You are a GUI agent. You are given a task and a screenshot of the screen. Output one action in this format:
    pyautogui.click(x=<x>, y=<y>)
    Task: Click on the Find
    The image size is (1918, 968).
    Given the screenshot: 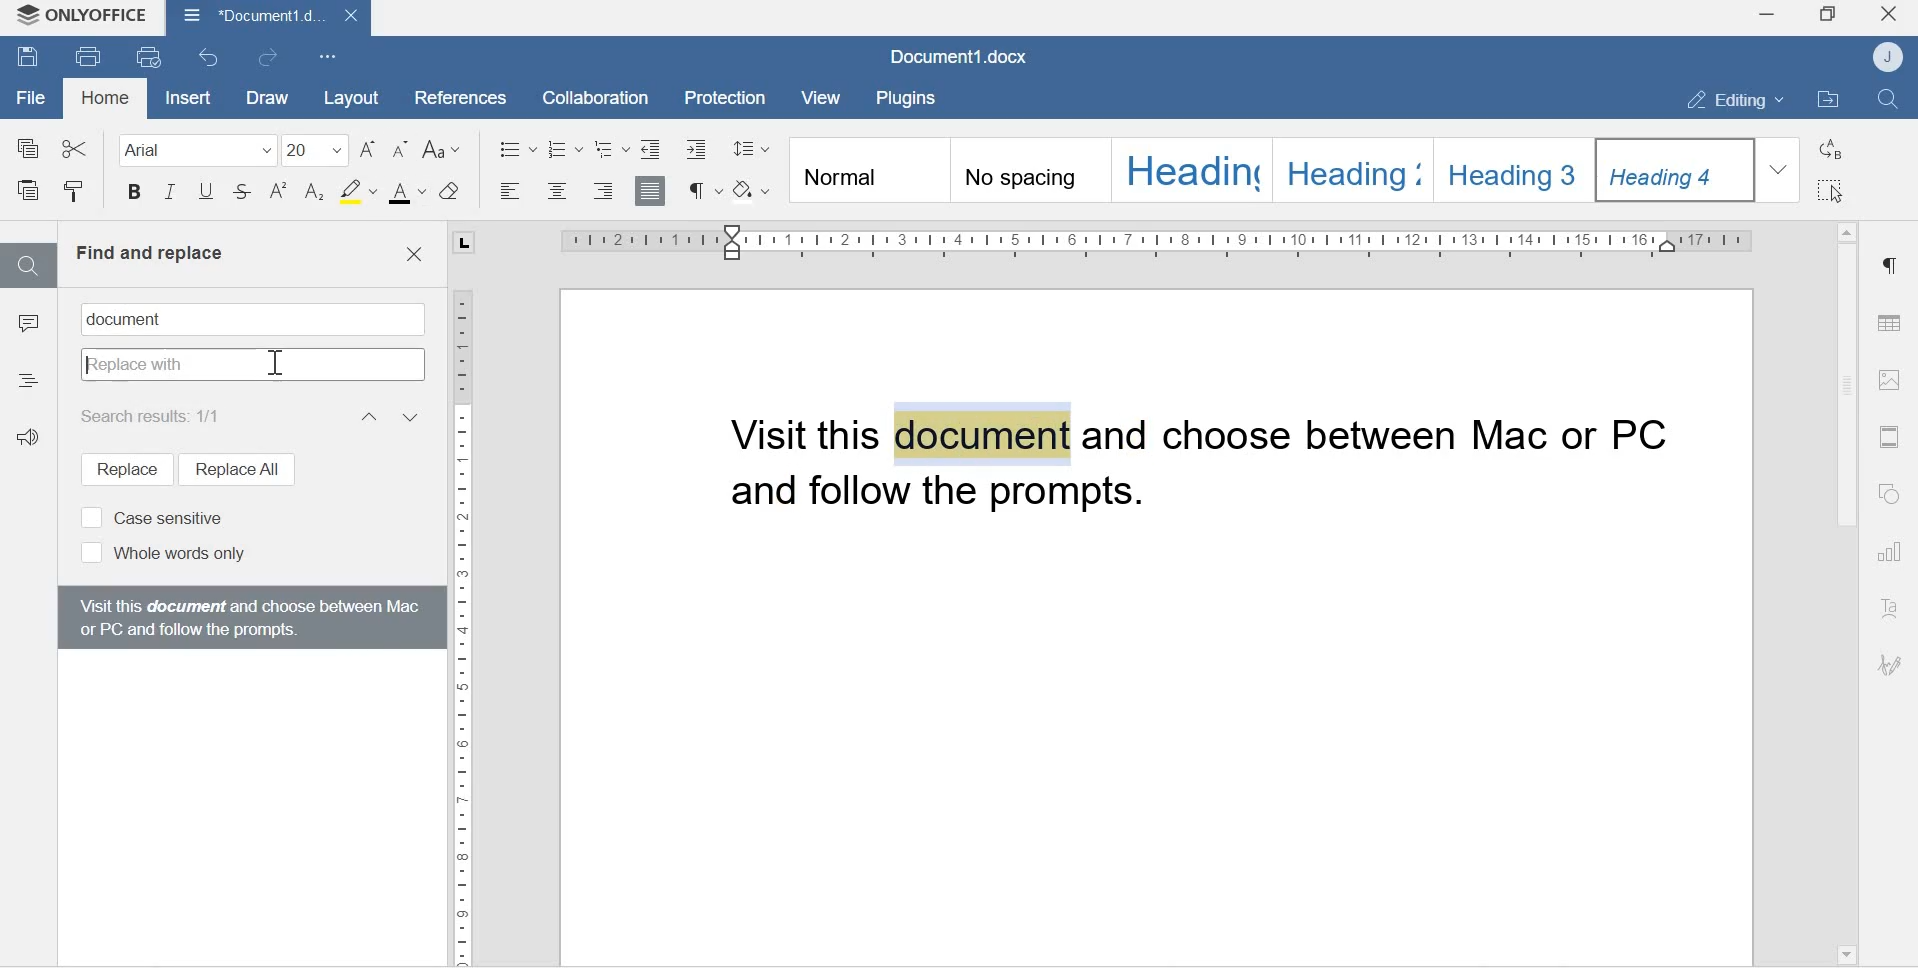 What is the action you would take?
    pyautogui.click(x=1892, y=100)
    